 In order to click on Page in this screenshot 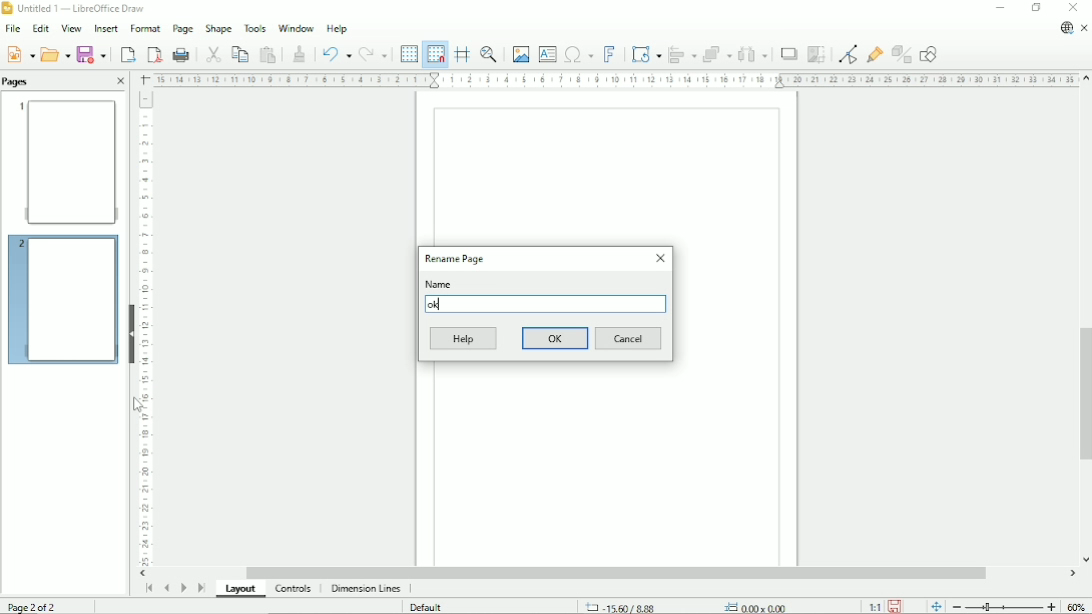, I will do `click(182, 29)`.